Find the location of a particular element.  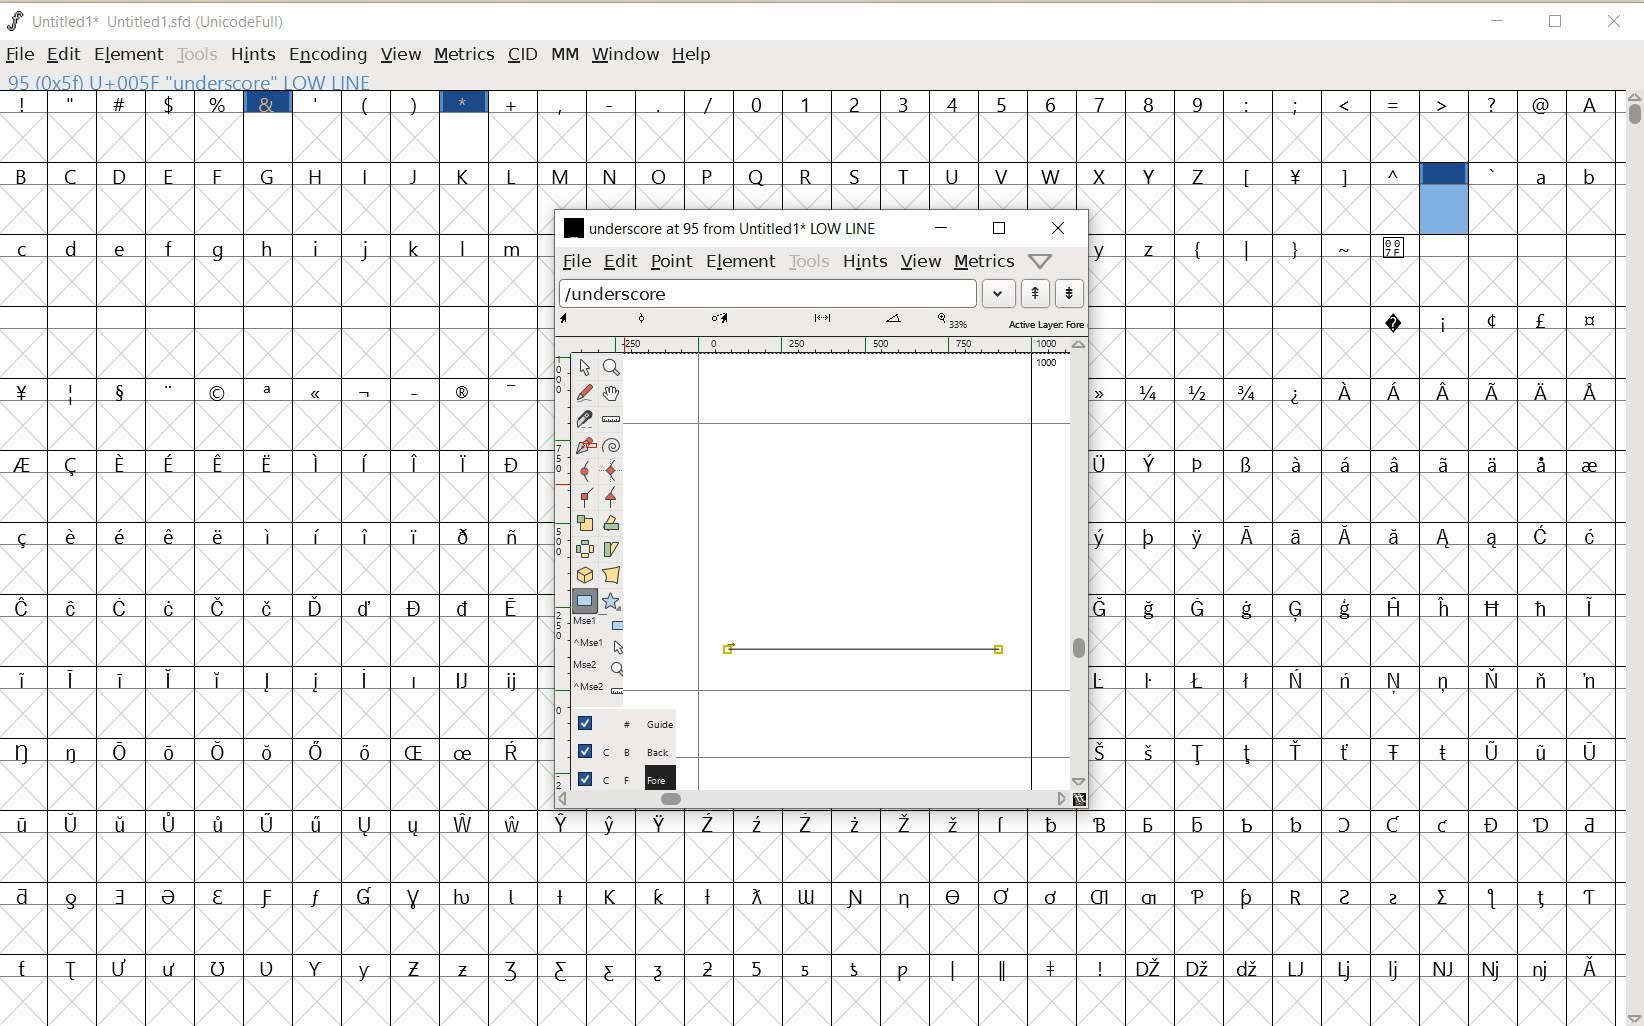

GLYPHY CHARACTERS is located at coordinates (1549, 197).